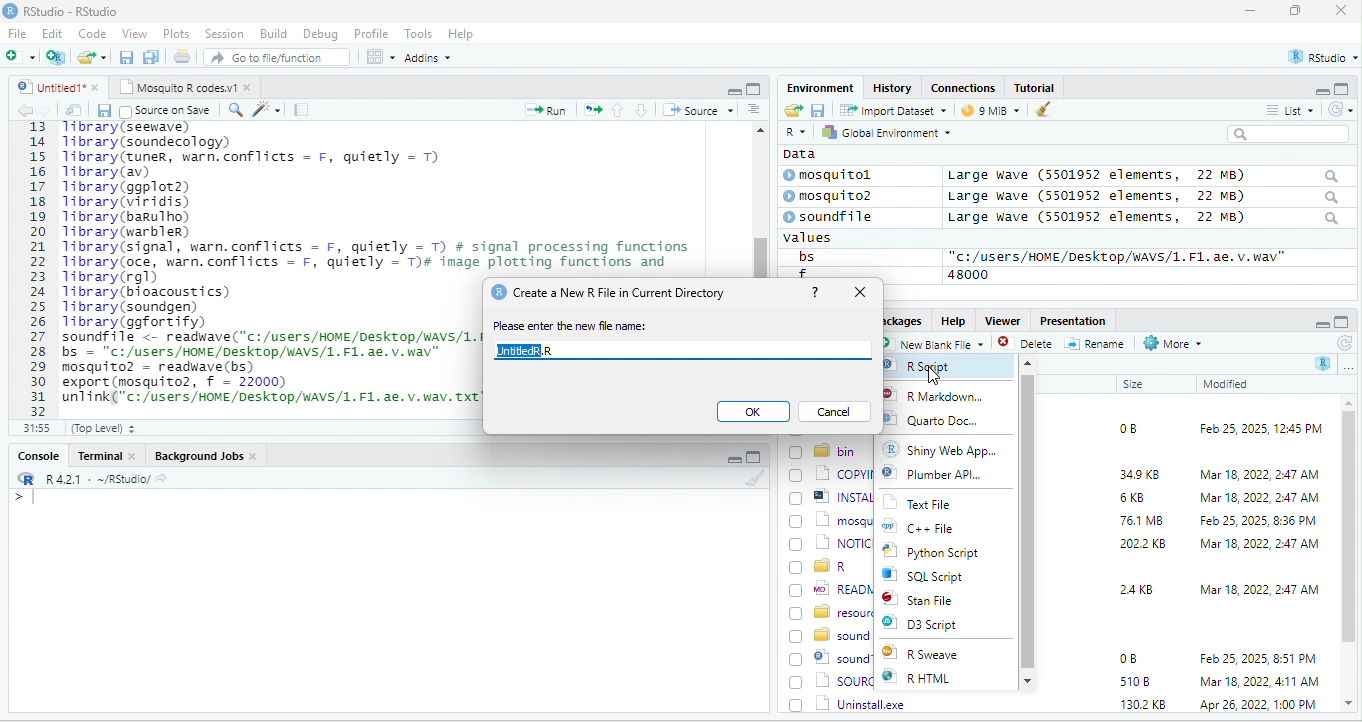  Describe the element at coordinates (94, 57) in the screenshot. I see `folder` at that location.